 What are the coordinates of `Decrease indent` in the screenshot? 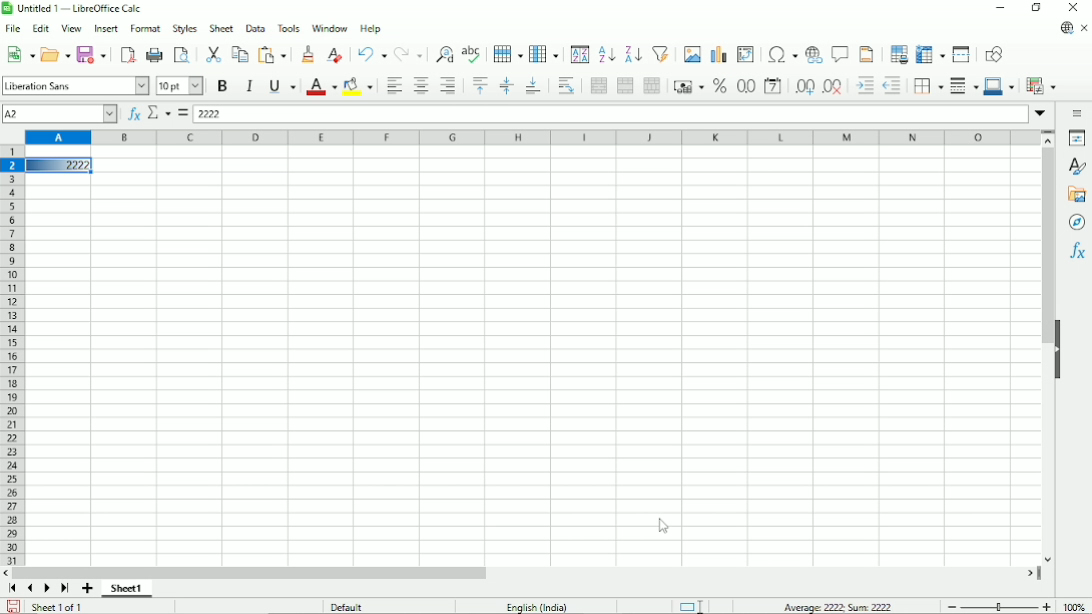 It's located at (892, 86).